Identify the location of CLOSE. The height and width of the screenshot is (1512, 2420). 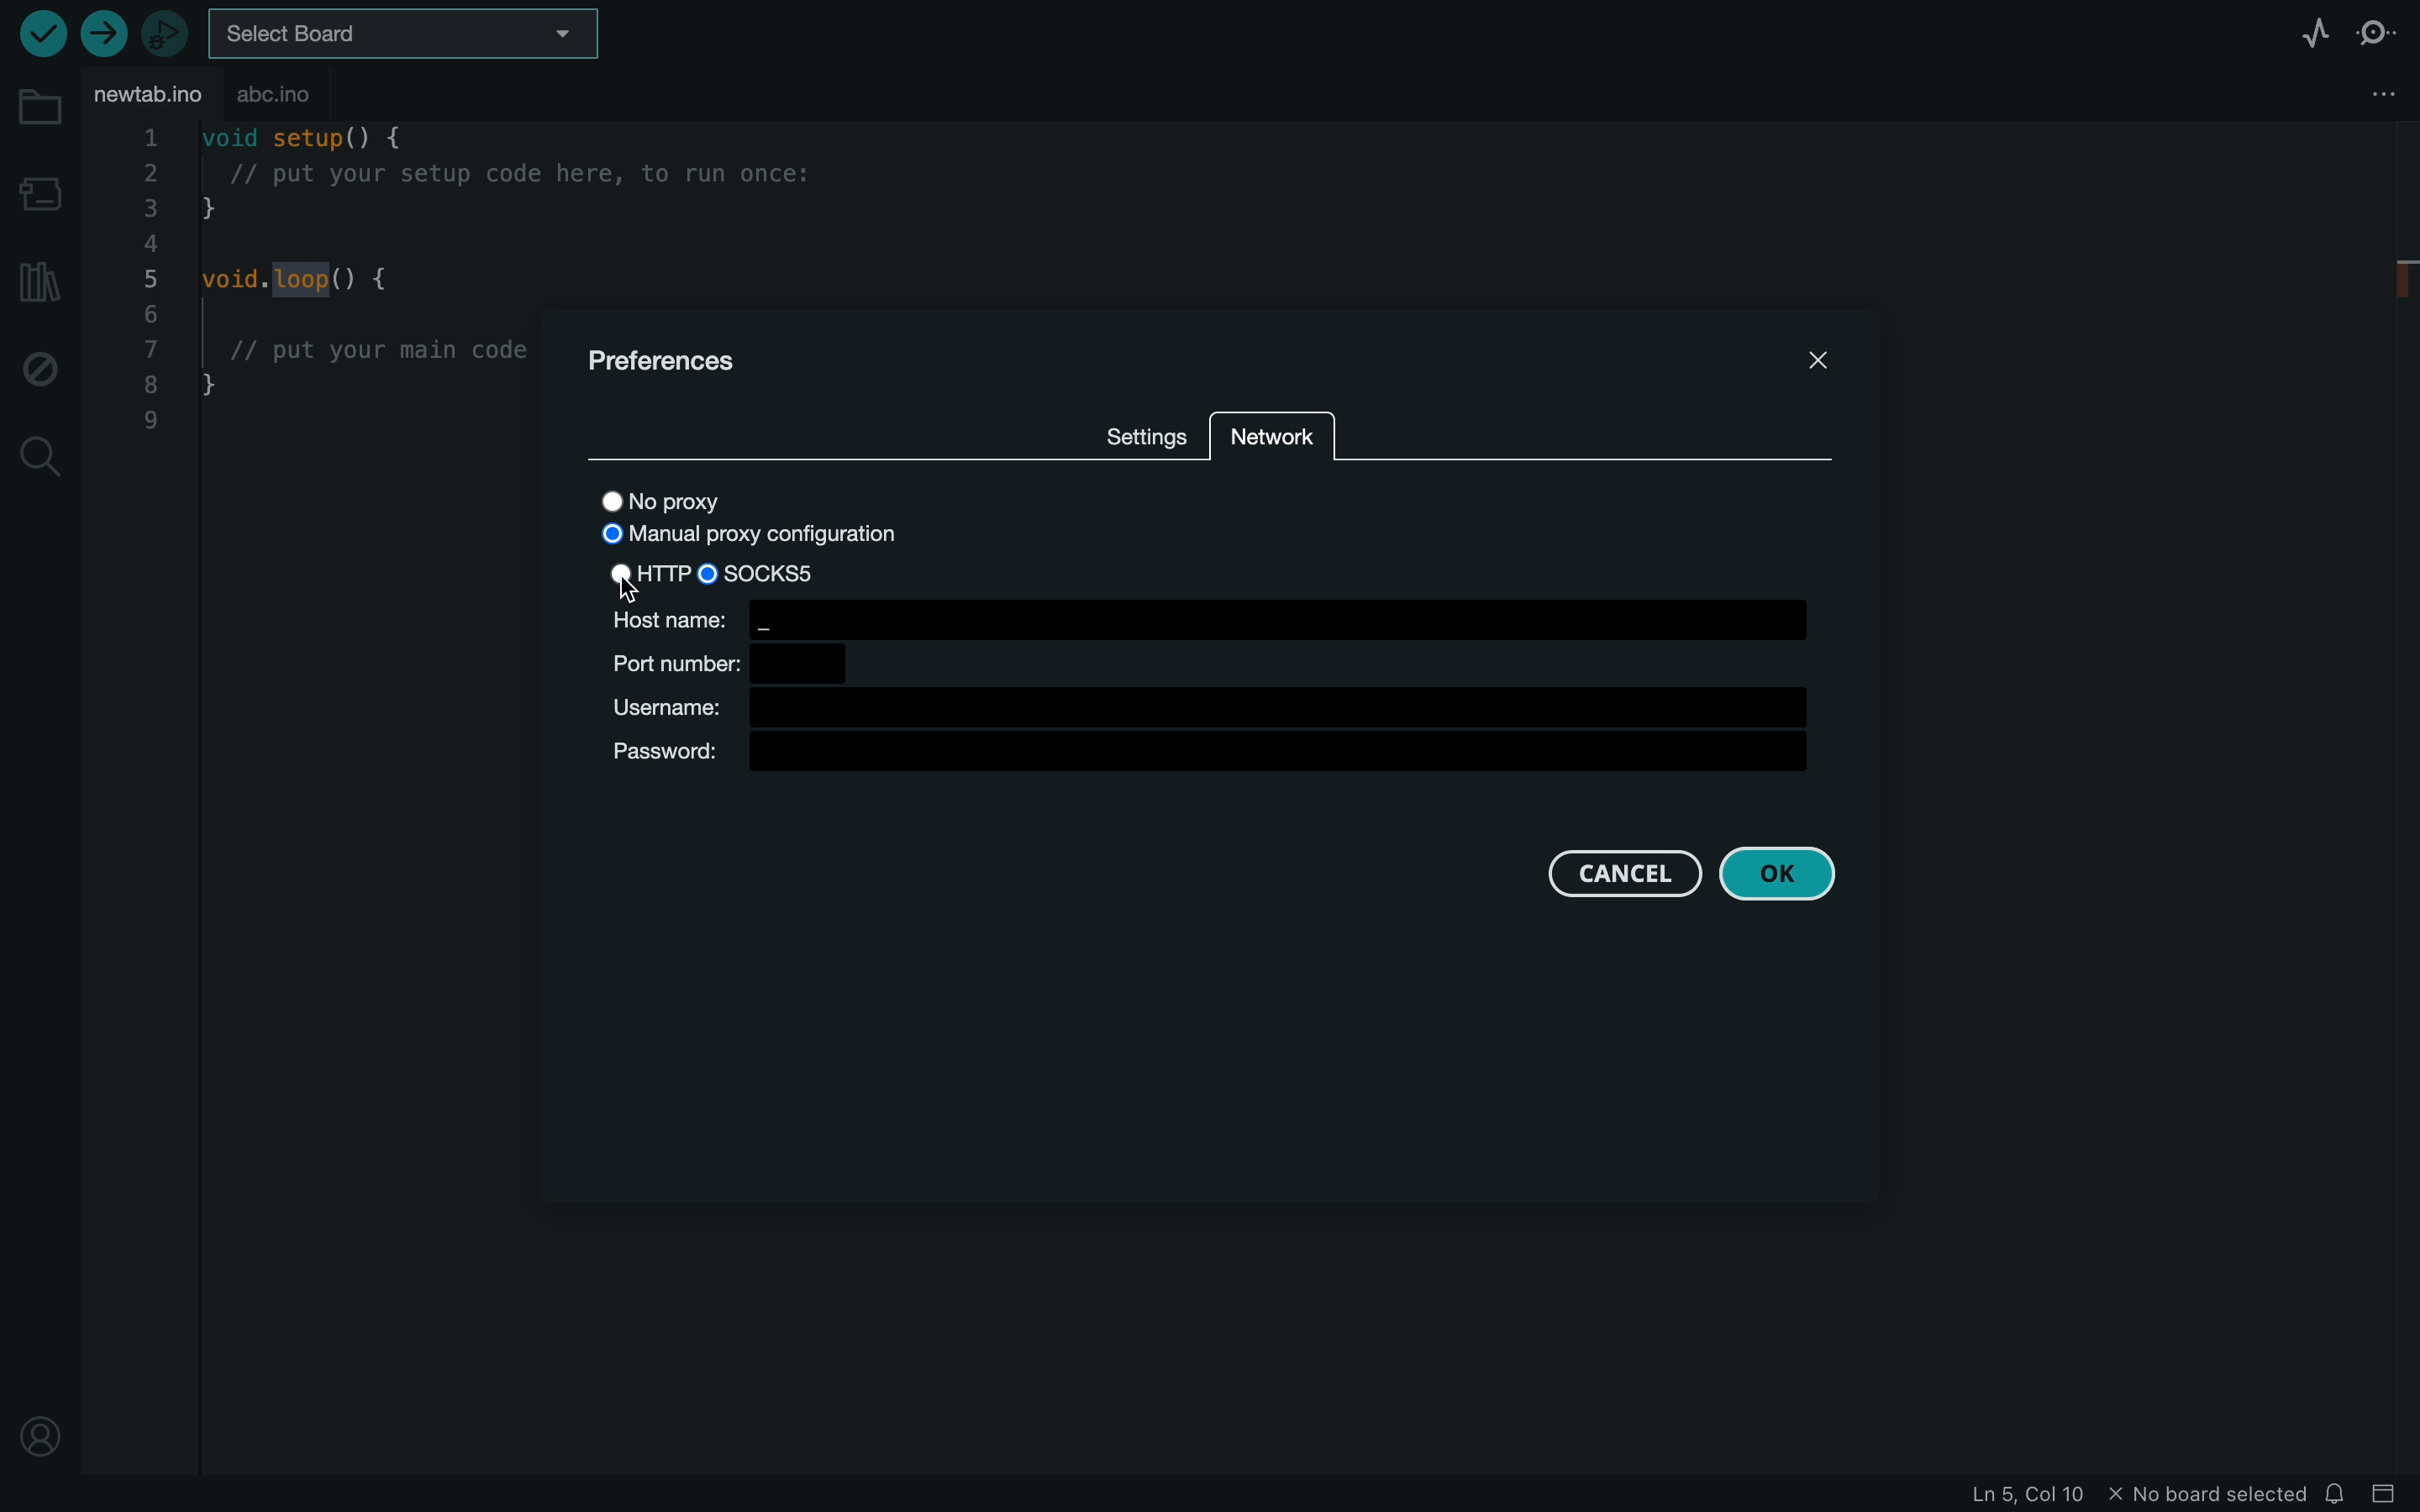
(1822, 361).